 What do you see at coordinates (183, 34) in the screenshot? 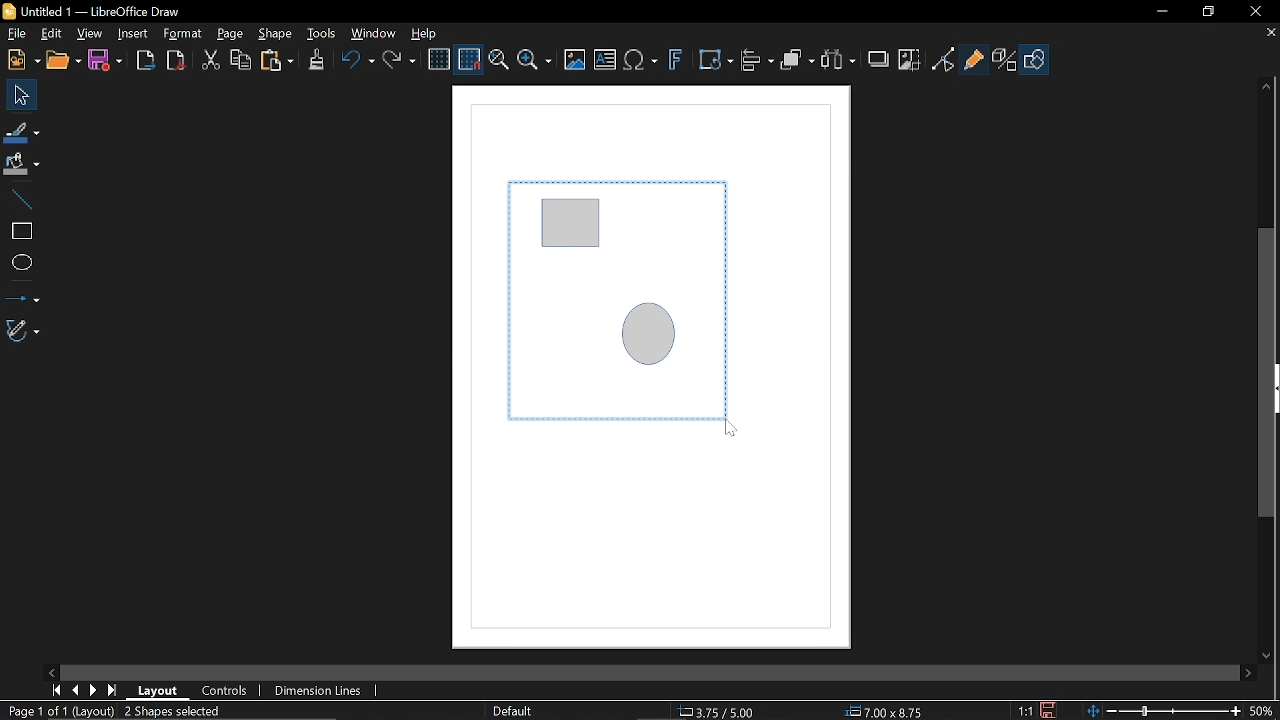
I see `Format` at bounding box center [183, 34].